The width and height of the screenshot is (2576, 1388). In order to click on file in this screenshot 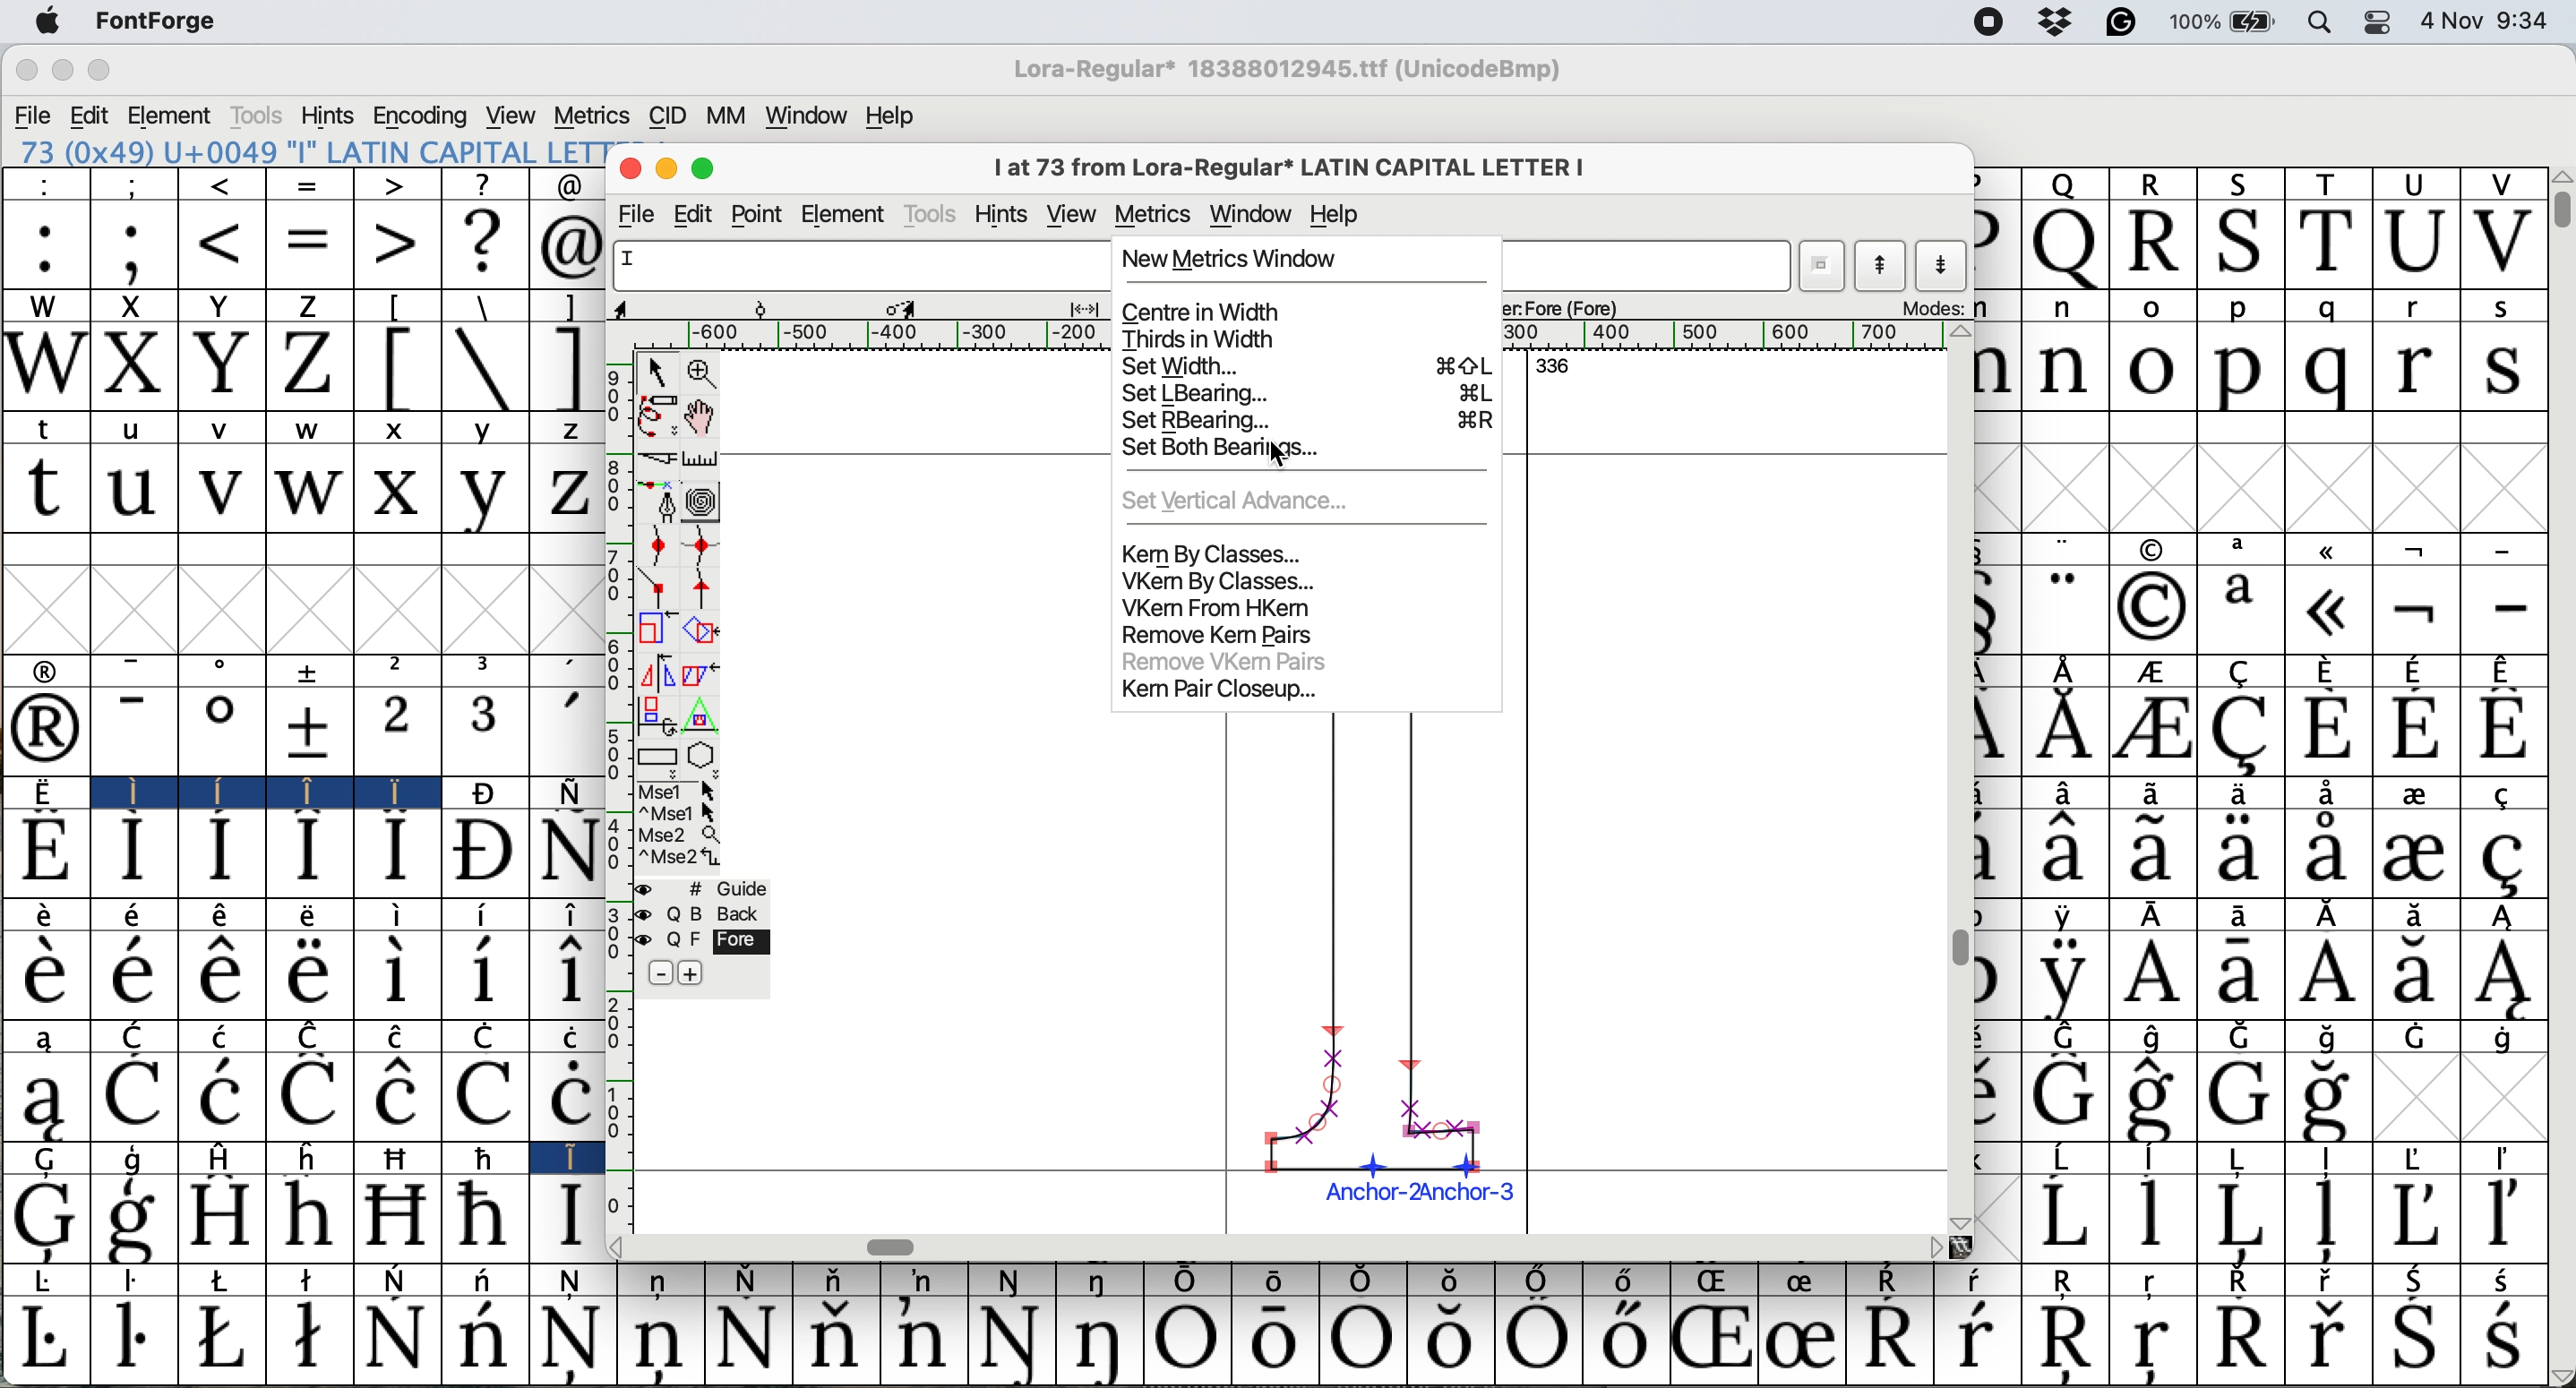, I will do `click(31, 116)`.